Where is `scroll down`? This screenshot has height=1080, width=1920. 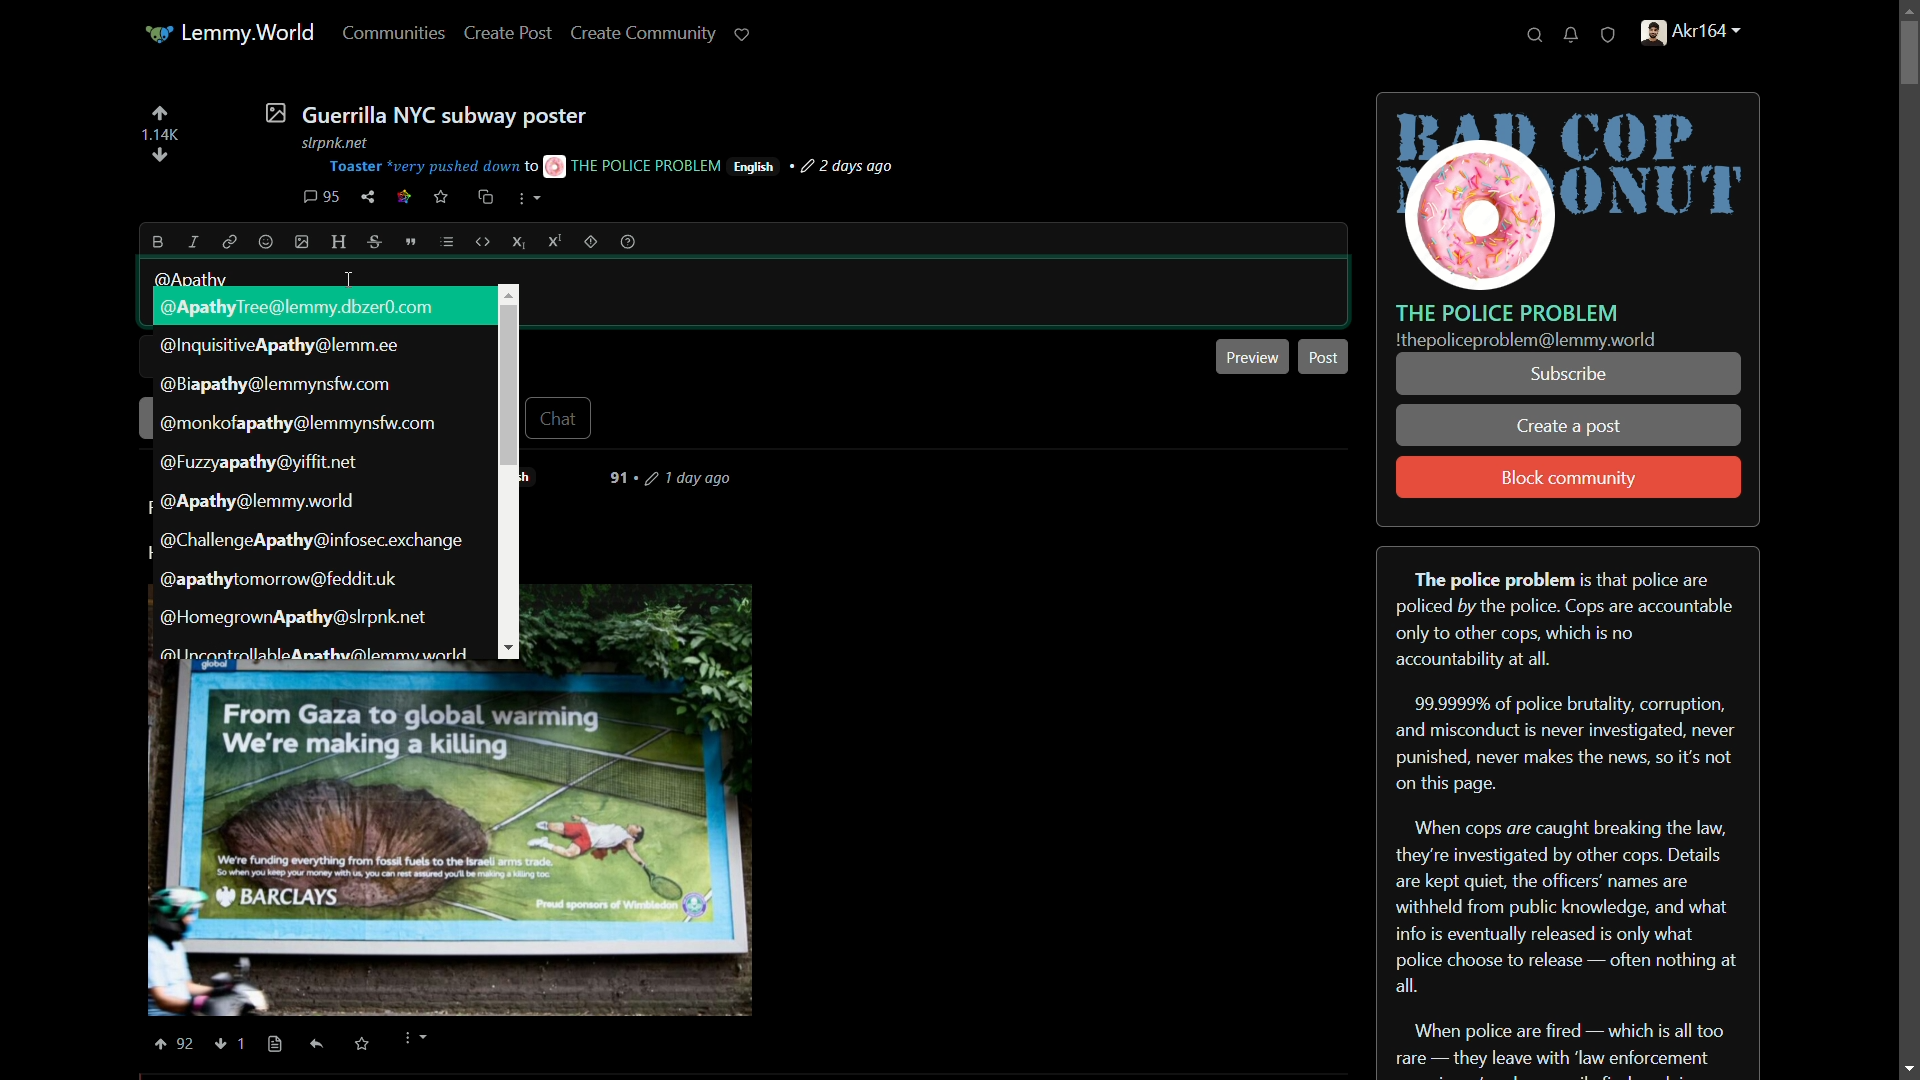 scroll down is located at coordinates (1904, 1067).